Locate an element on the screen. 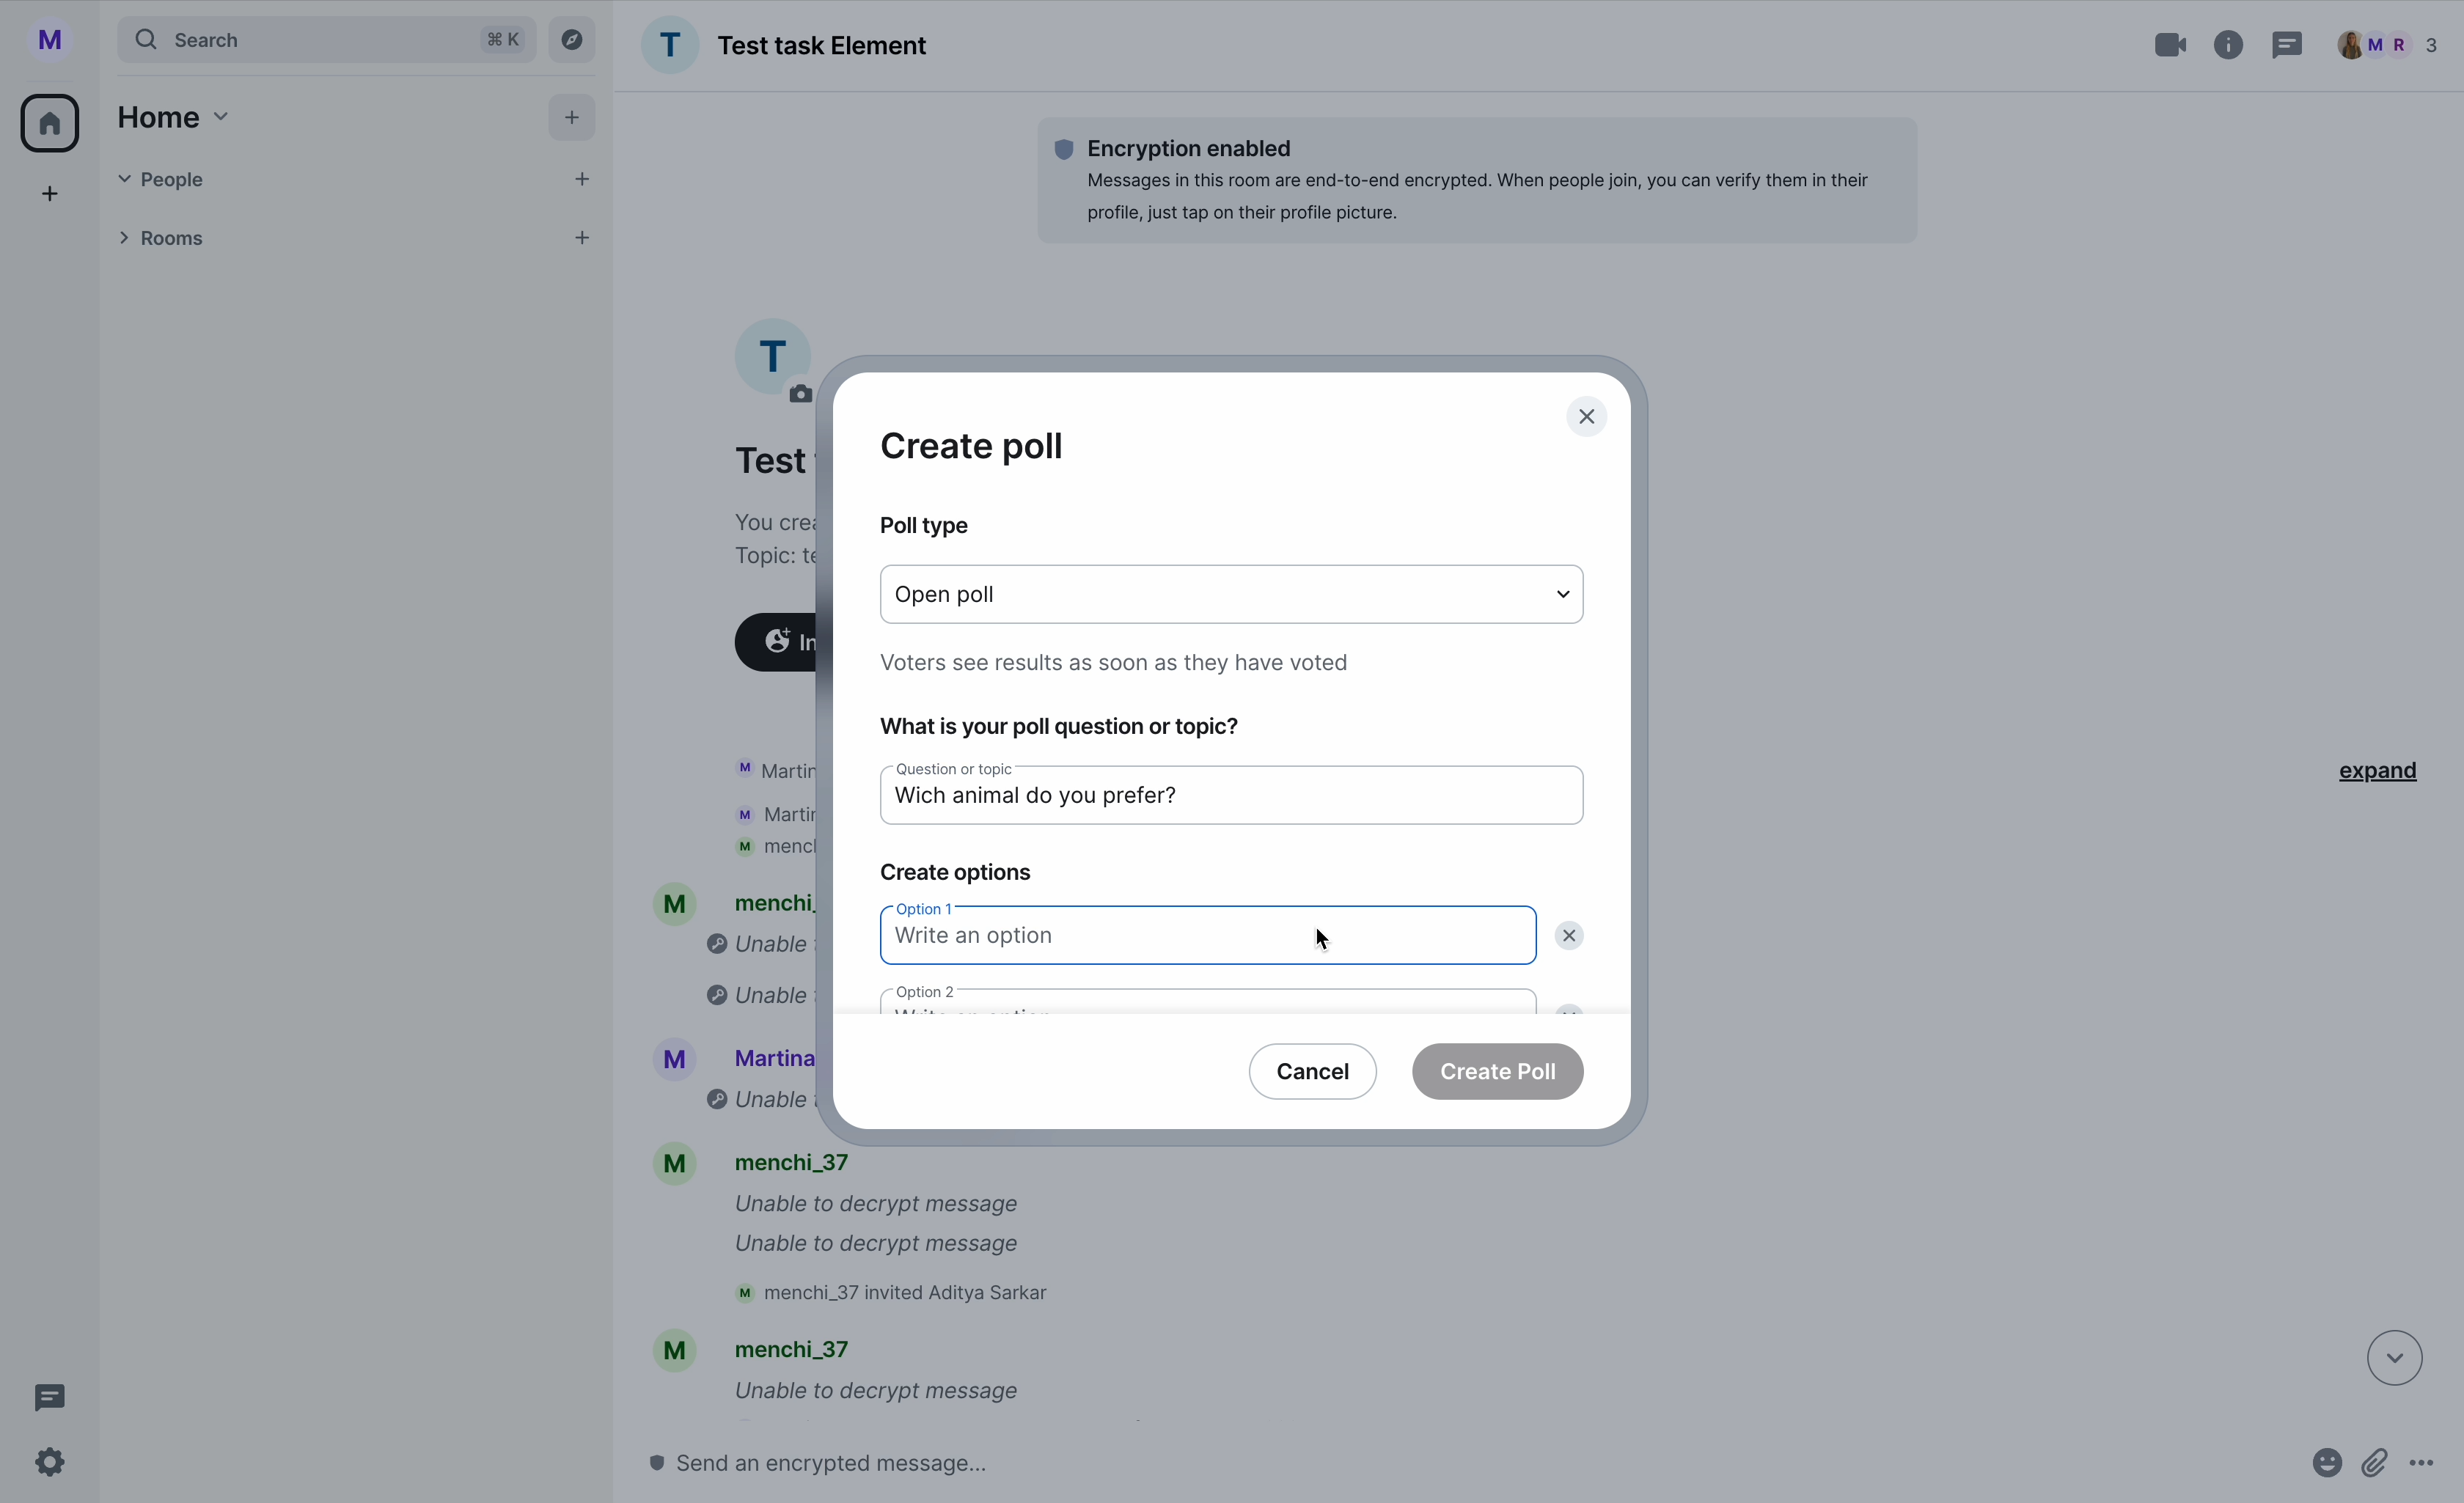 This screenshot has height=1503, width=2464. add is located at coordinates (576, 122).